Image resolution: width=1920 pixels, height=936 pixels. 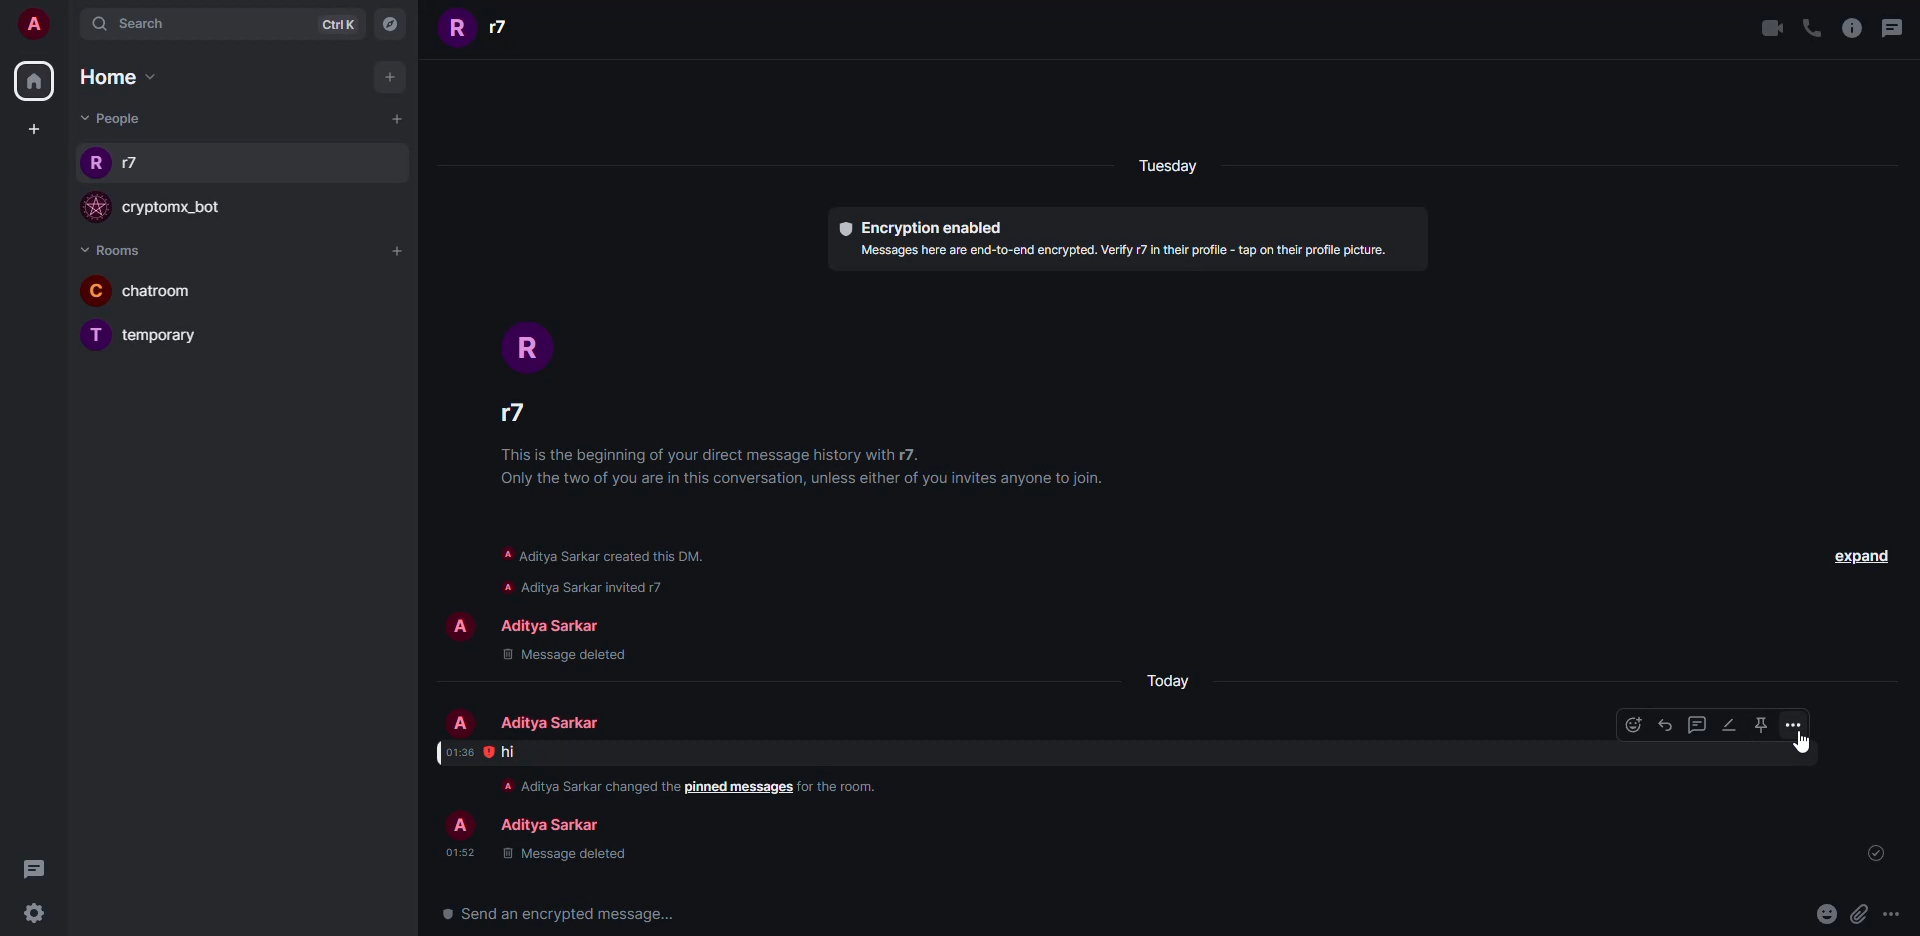 I want to click on video call, so click(x=1766, y=27).